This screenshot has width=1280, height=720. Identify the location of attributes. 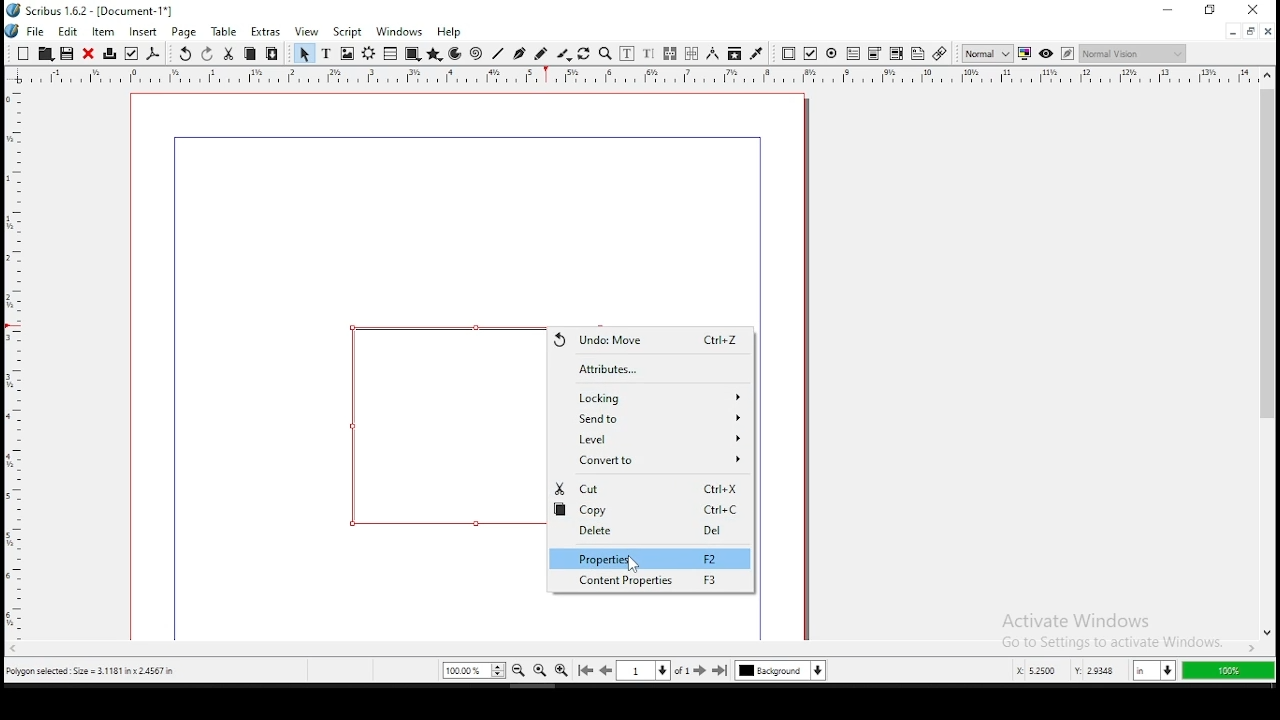
(649, 367).